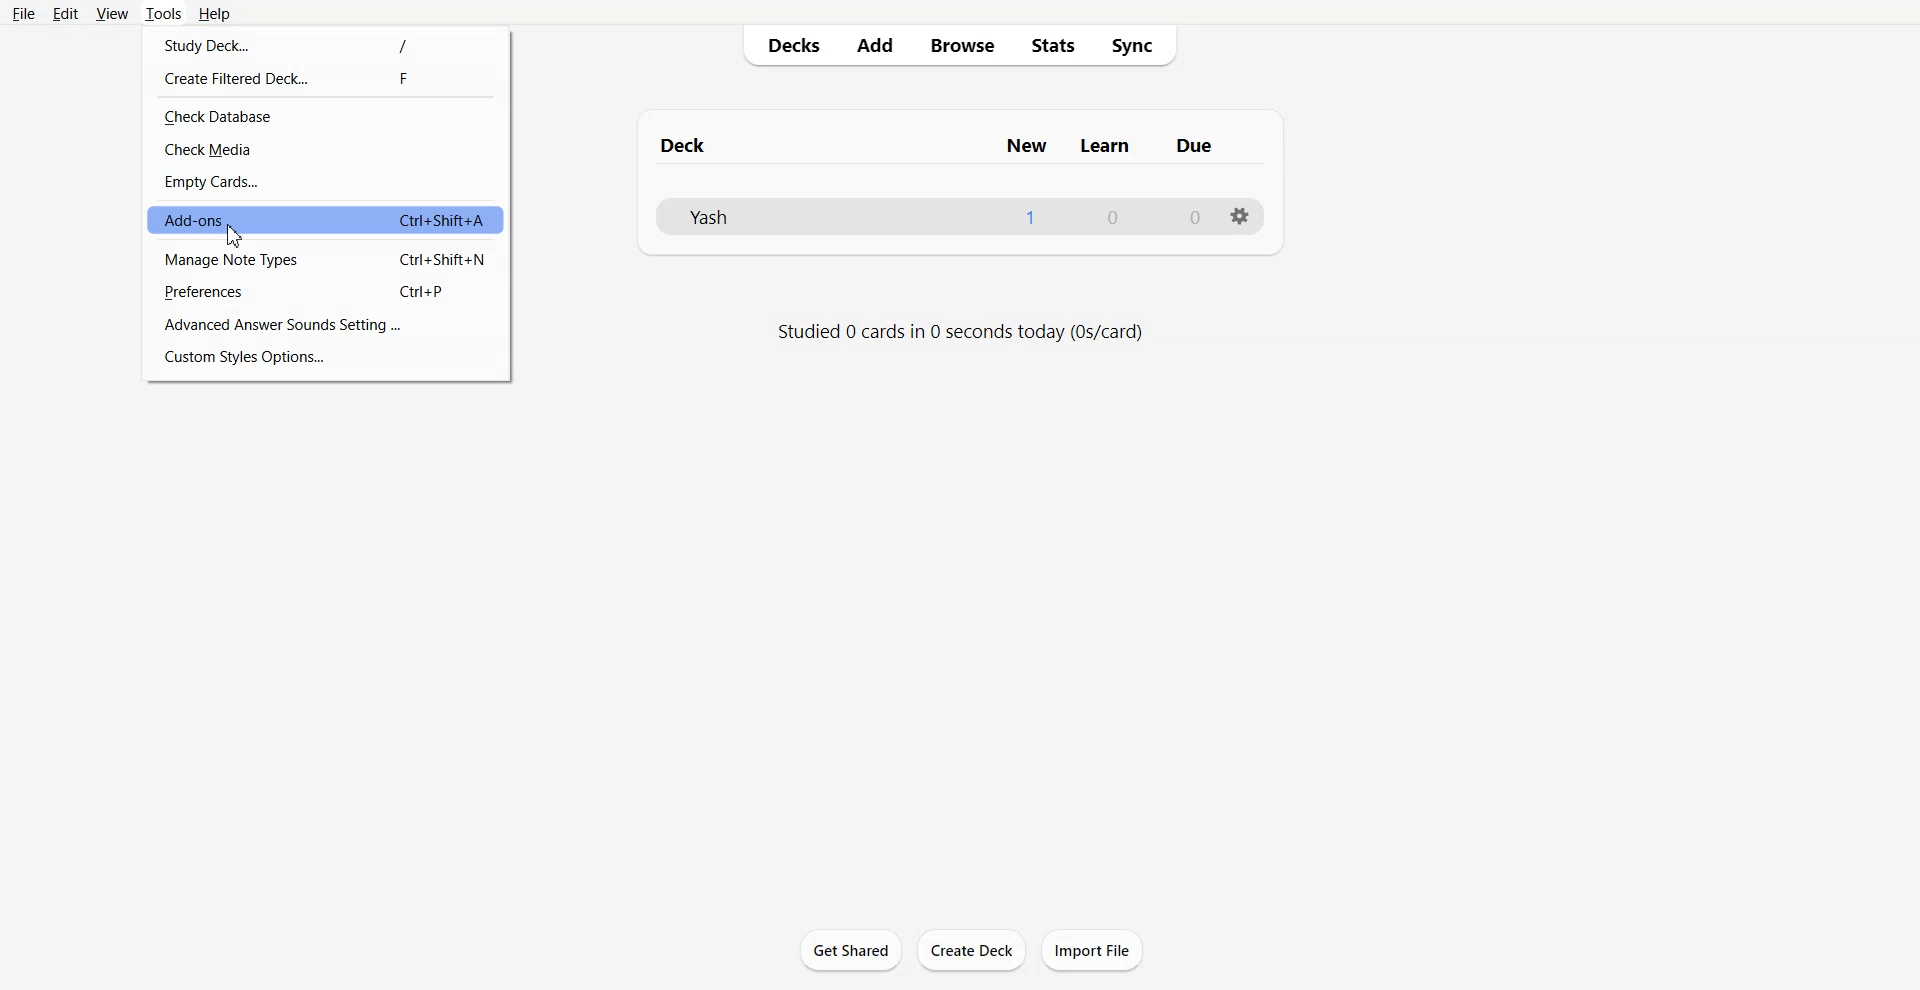 This screenshot has height=990, width=1920. What do you see at coordinates (1106, 145) in the screenshot?
I see `learn` at bounding box center [1106, 145].